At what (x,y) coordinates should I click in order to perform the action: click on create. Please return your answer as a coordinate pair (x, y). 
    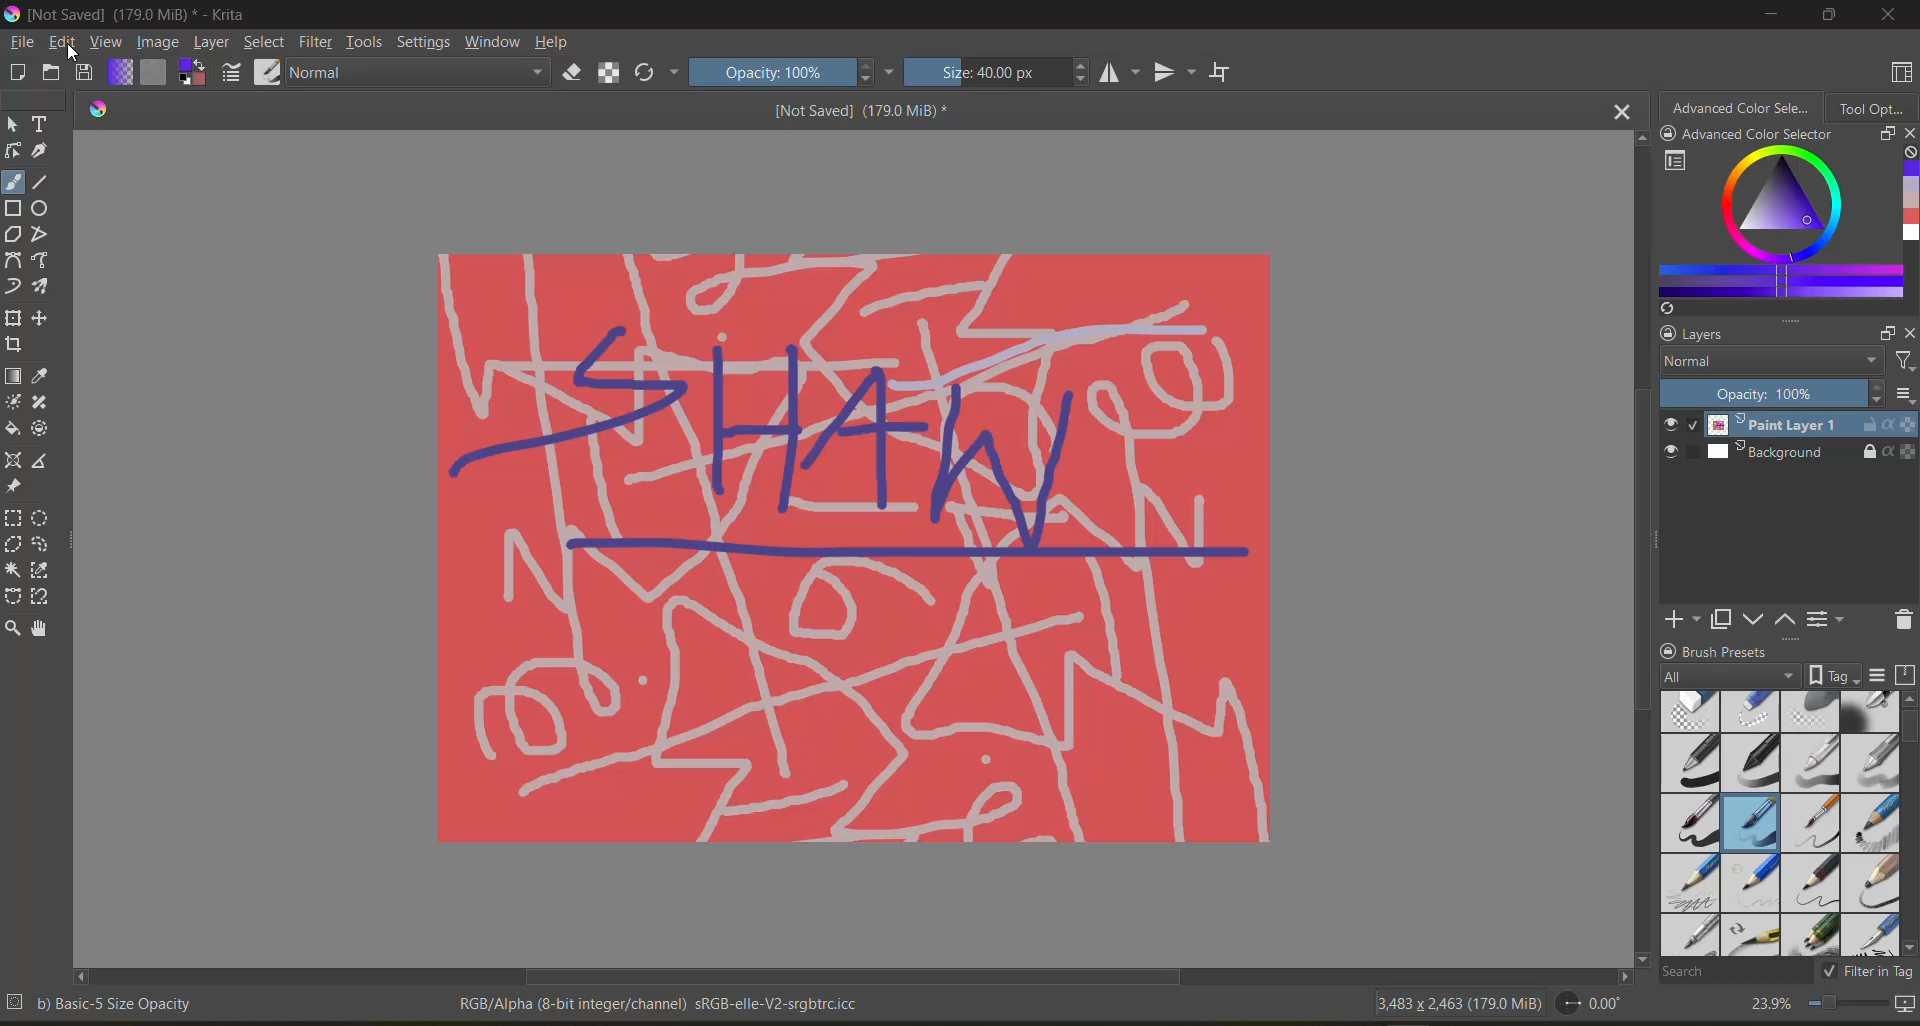
    Looking at the image, I should click on (17, 71).